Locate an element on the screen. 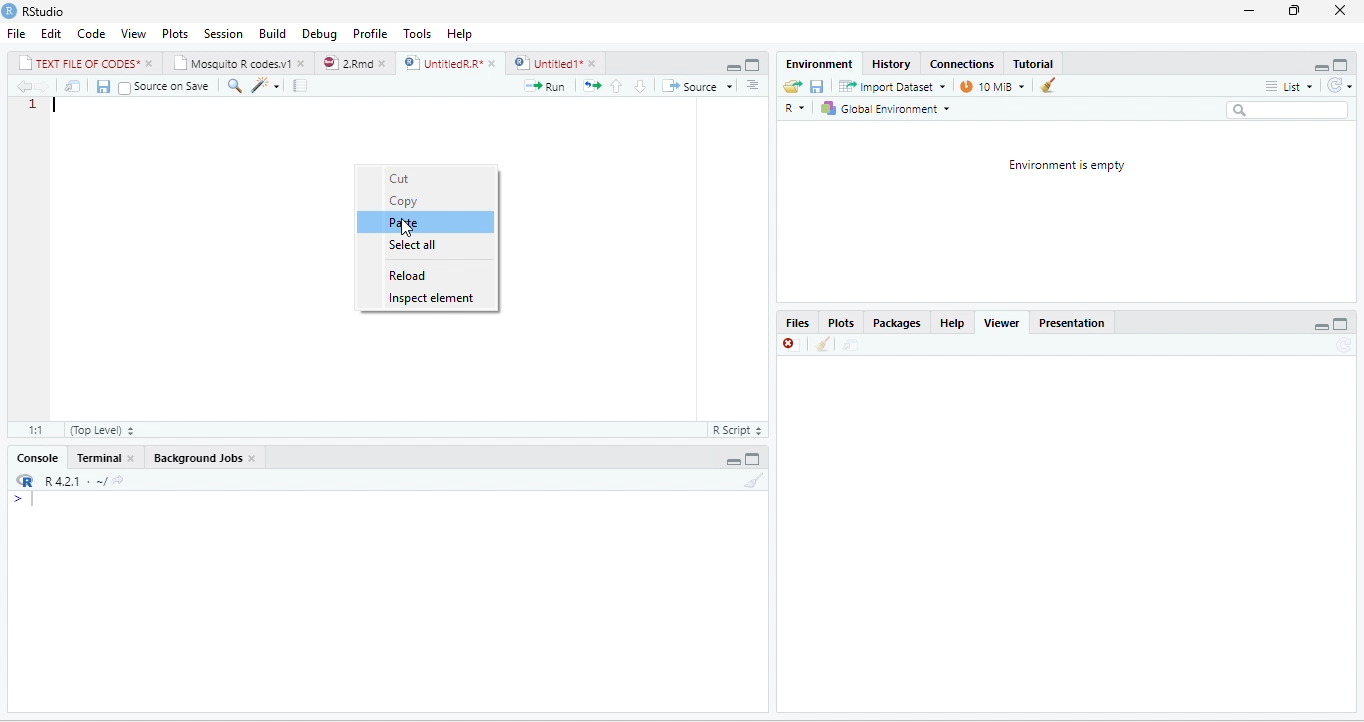 This screenshot has width=1364, height=722. Files is located at coordinates (798, 324).